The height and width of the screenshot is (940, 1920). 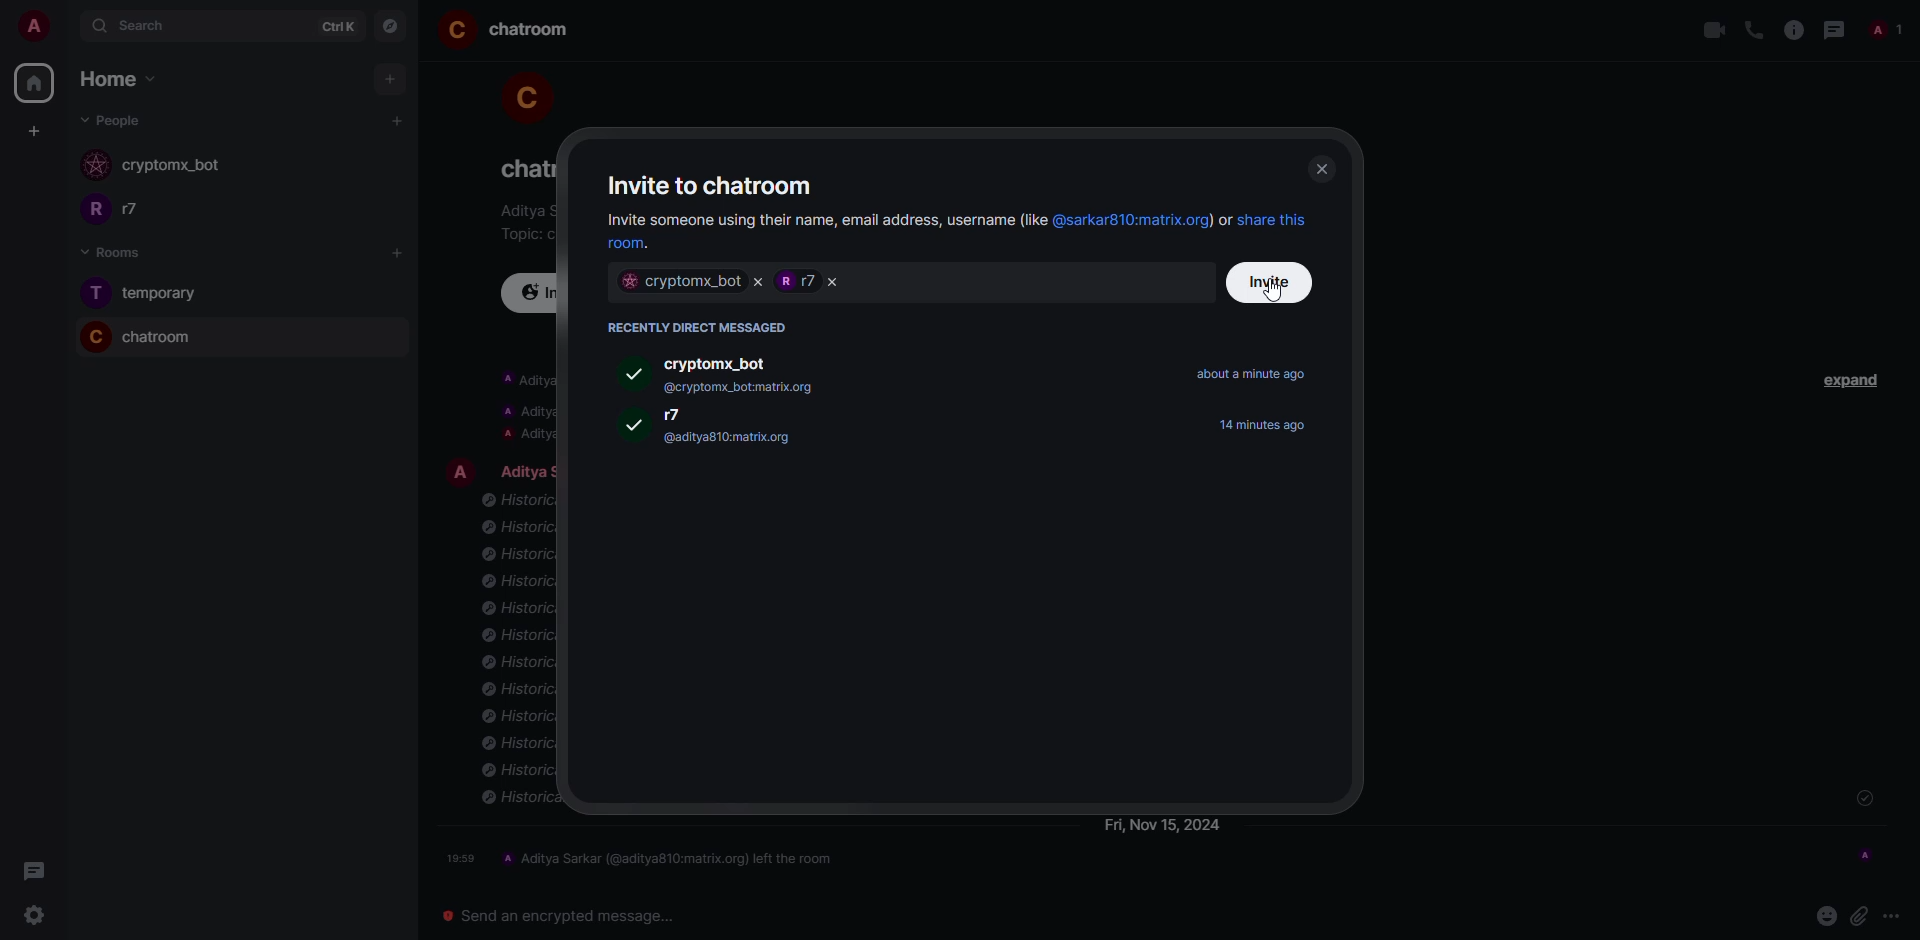 I want to click on create space, so click(x=30, y=130).